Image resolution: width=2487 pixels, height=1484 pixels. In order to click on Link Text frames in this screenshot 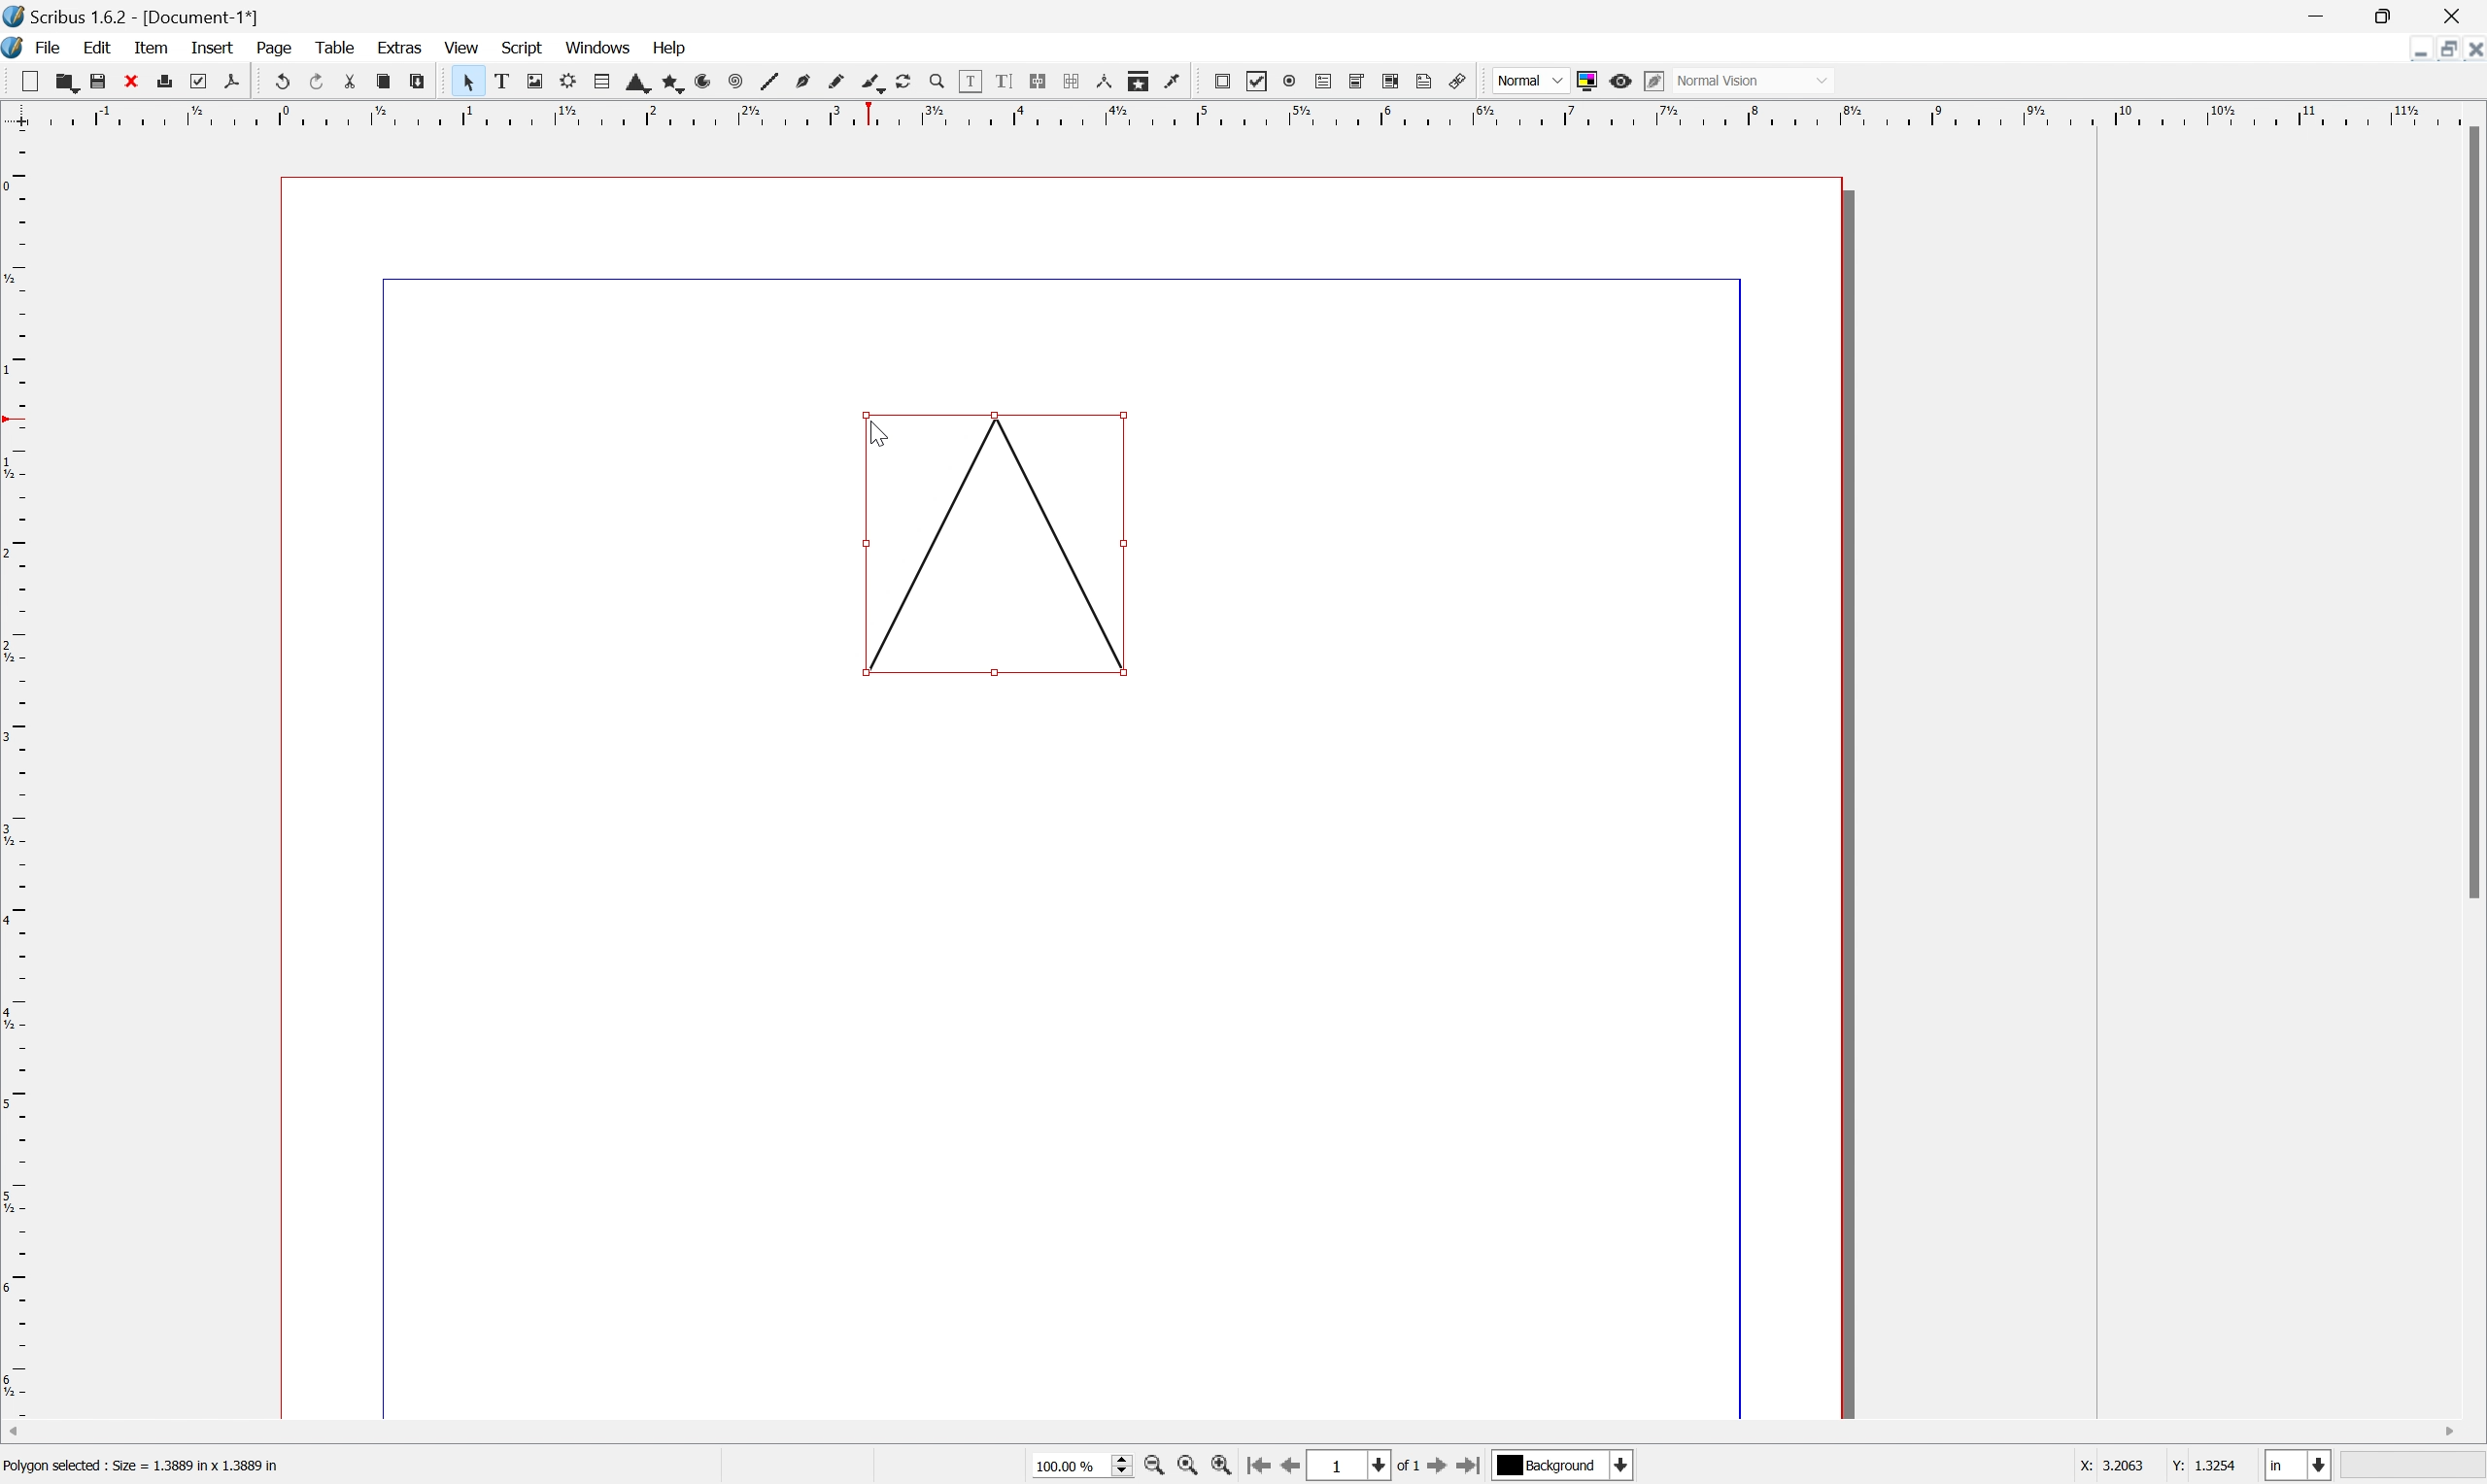, I will do `click(1034, 81)`.